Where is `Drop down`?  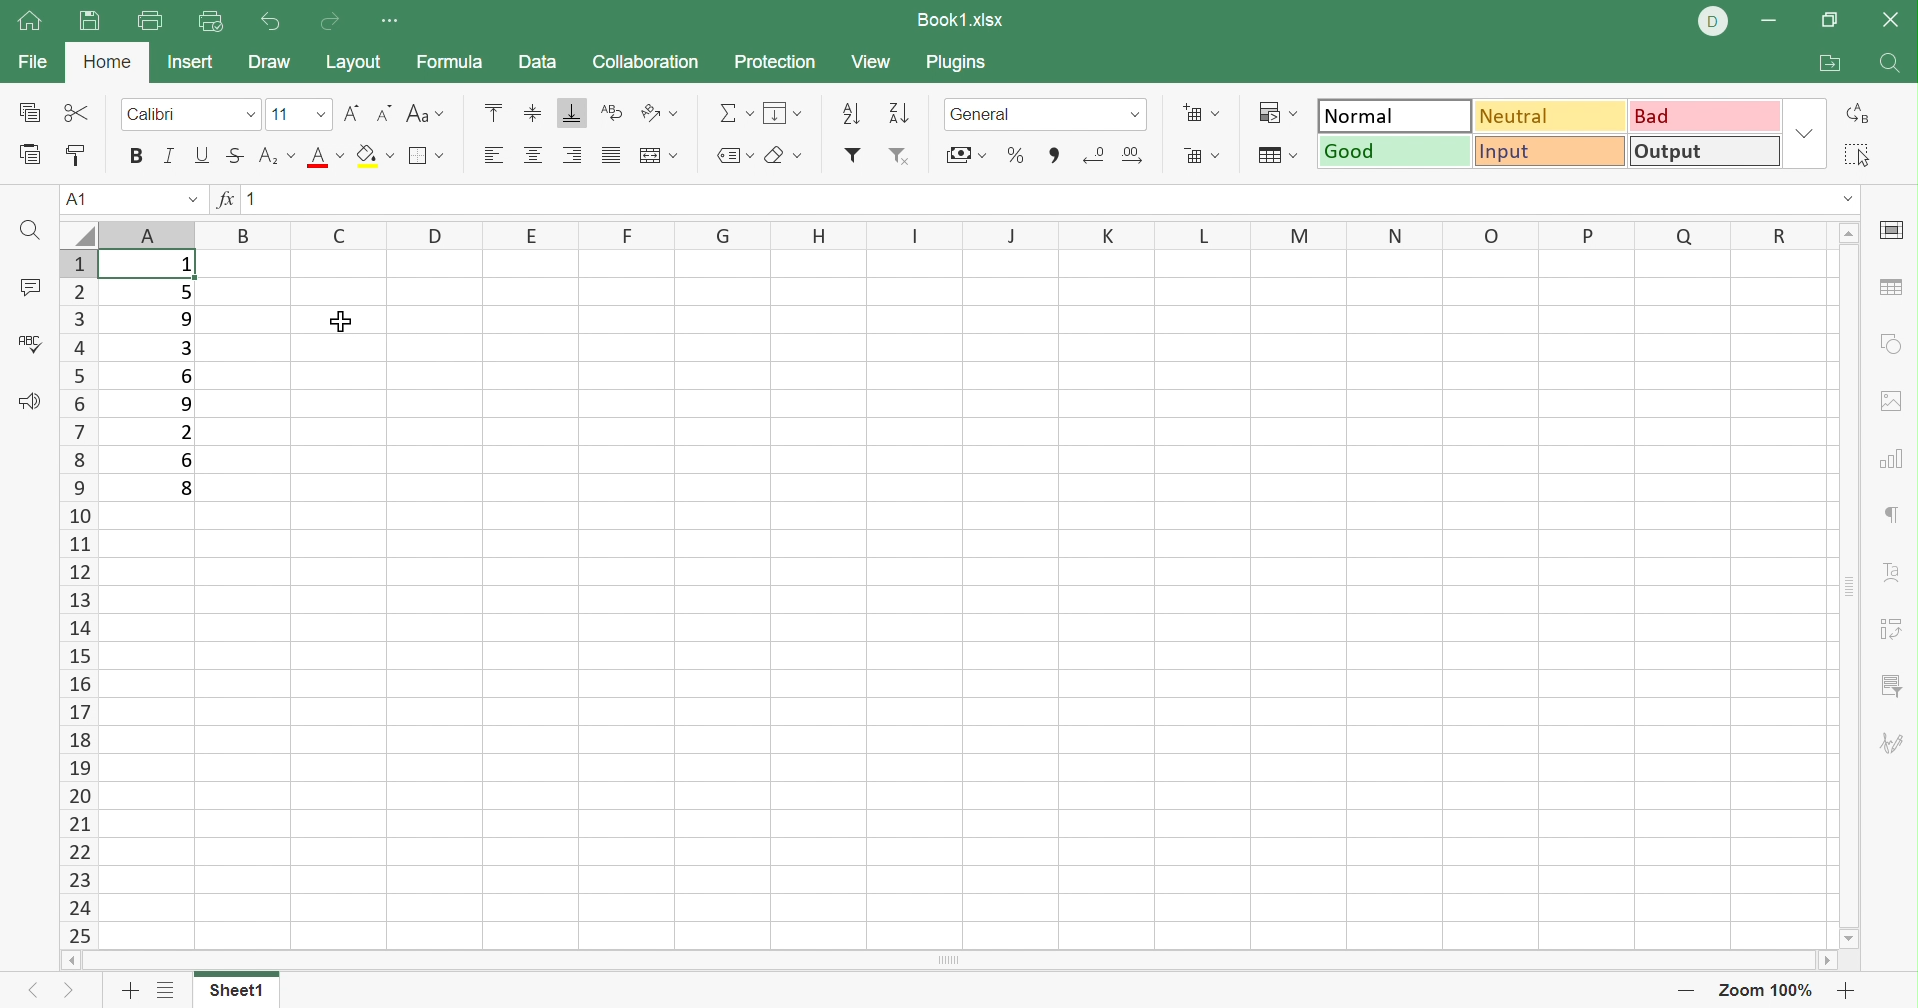
Drop down is located at coordinates (1138, 114).